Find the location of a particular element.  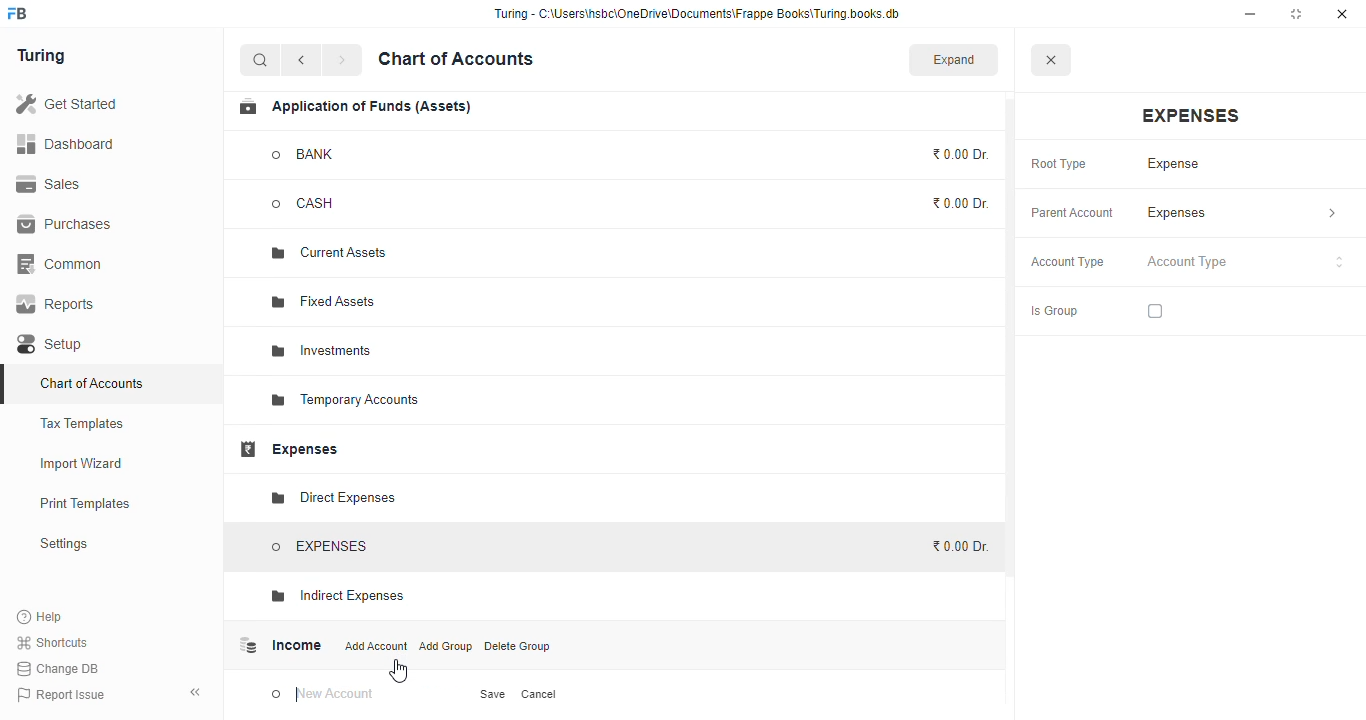

chart of accounts is located at coordinates (92, 383).